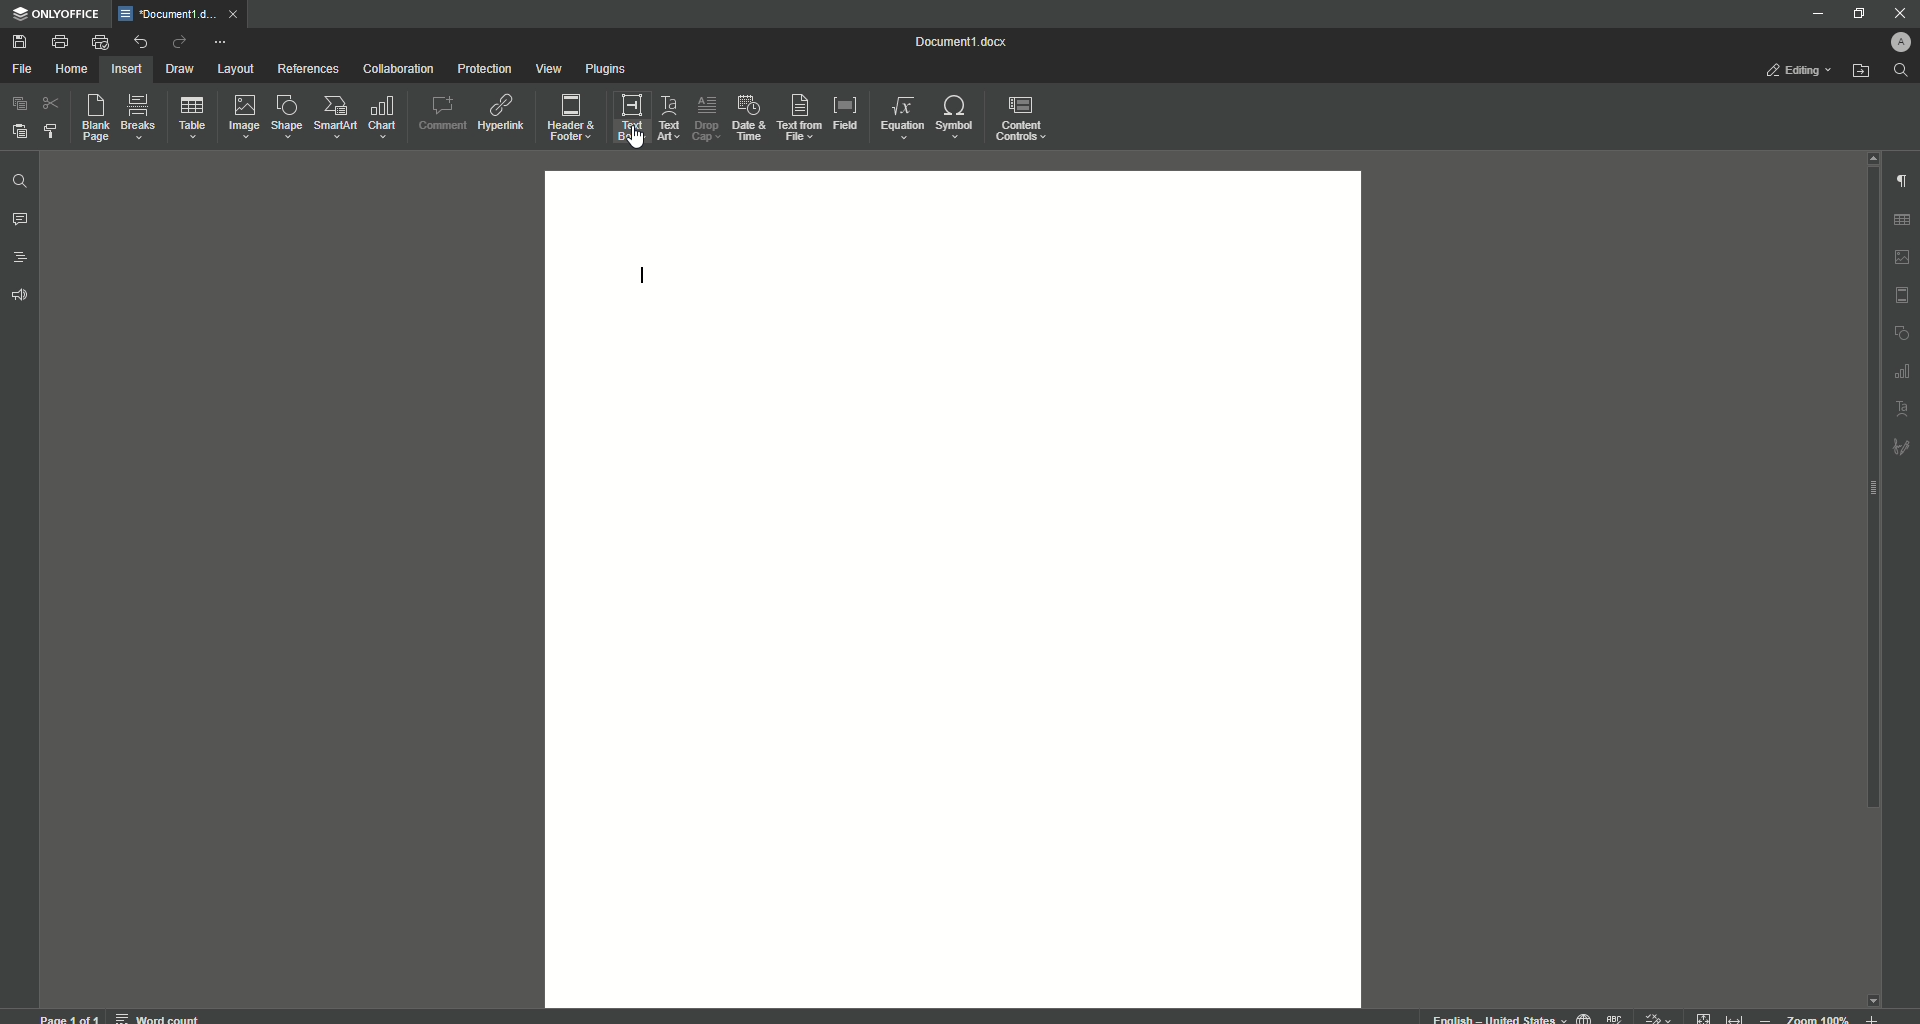 The height and width of the screenshot is (1024, 1920). What do you see at coordinates (97, 117) in the screenshot?
I see `Blank Page` at bounding box center [97, 117].